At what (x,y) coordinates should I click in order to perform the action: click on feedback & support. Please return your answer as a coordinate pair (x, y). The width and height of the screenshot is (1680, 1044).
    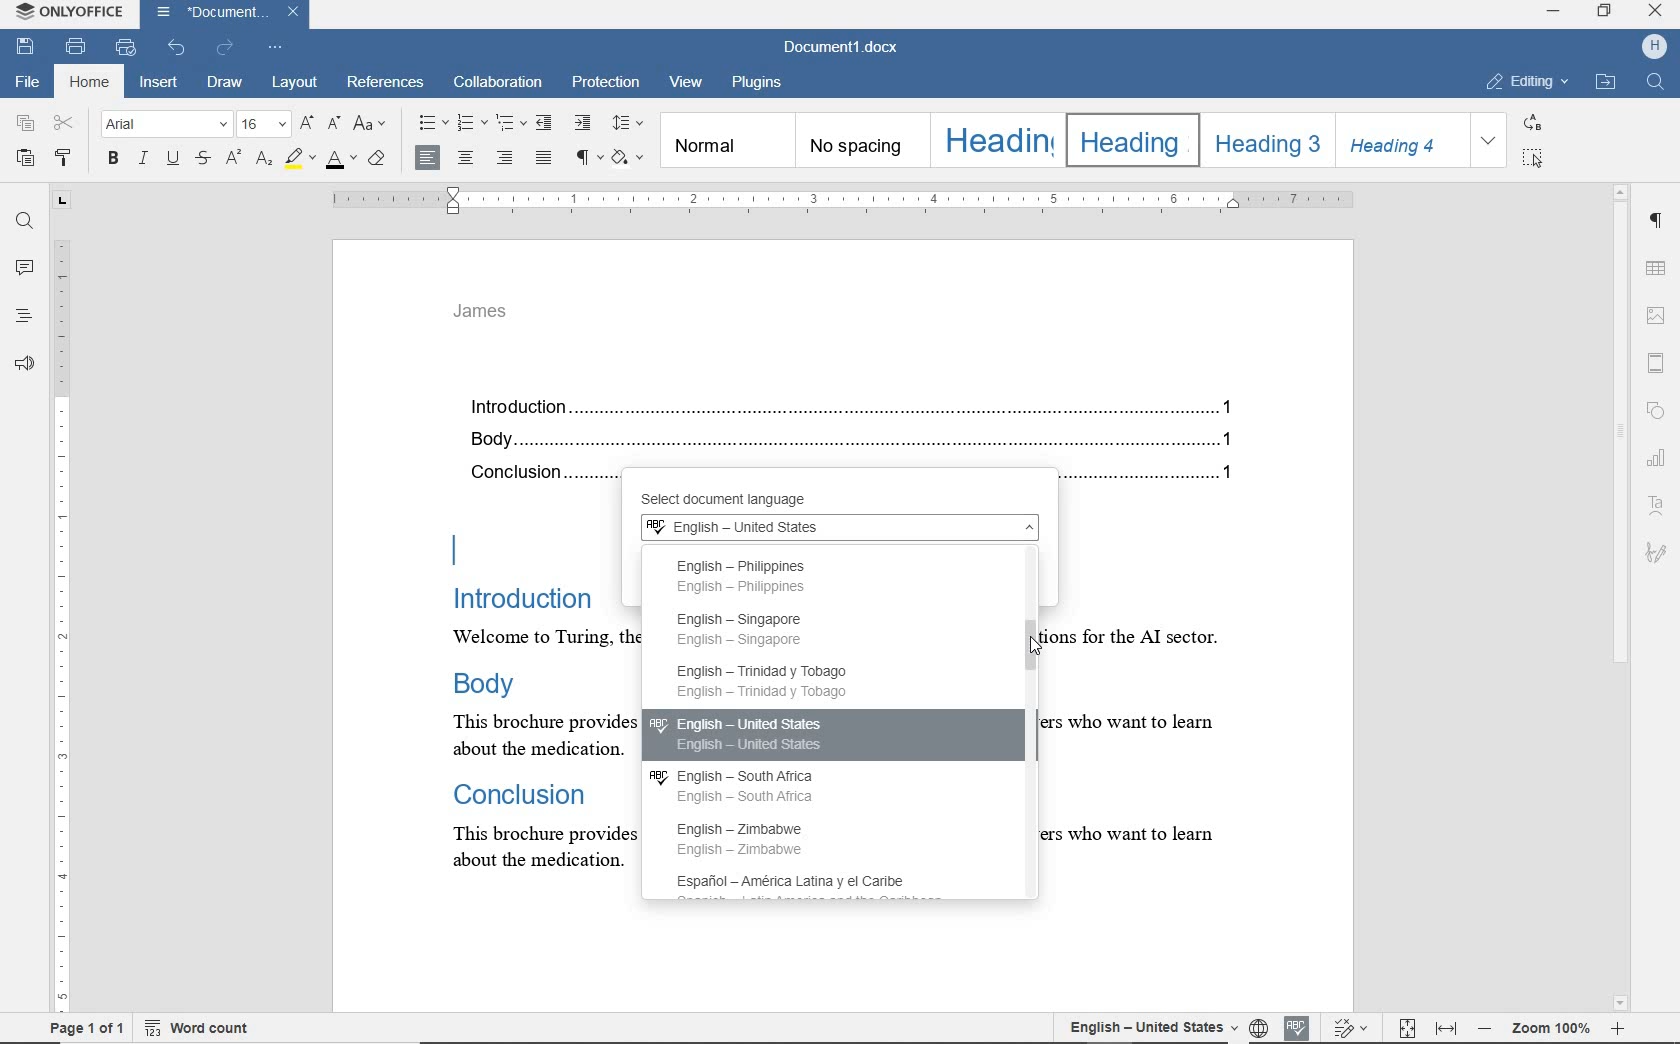
    Looking at the image, I should click on (22, 363).